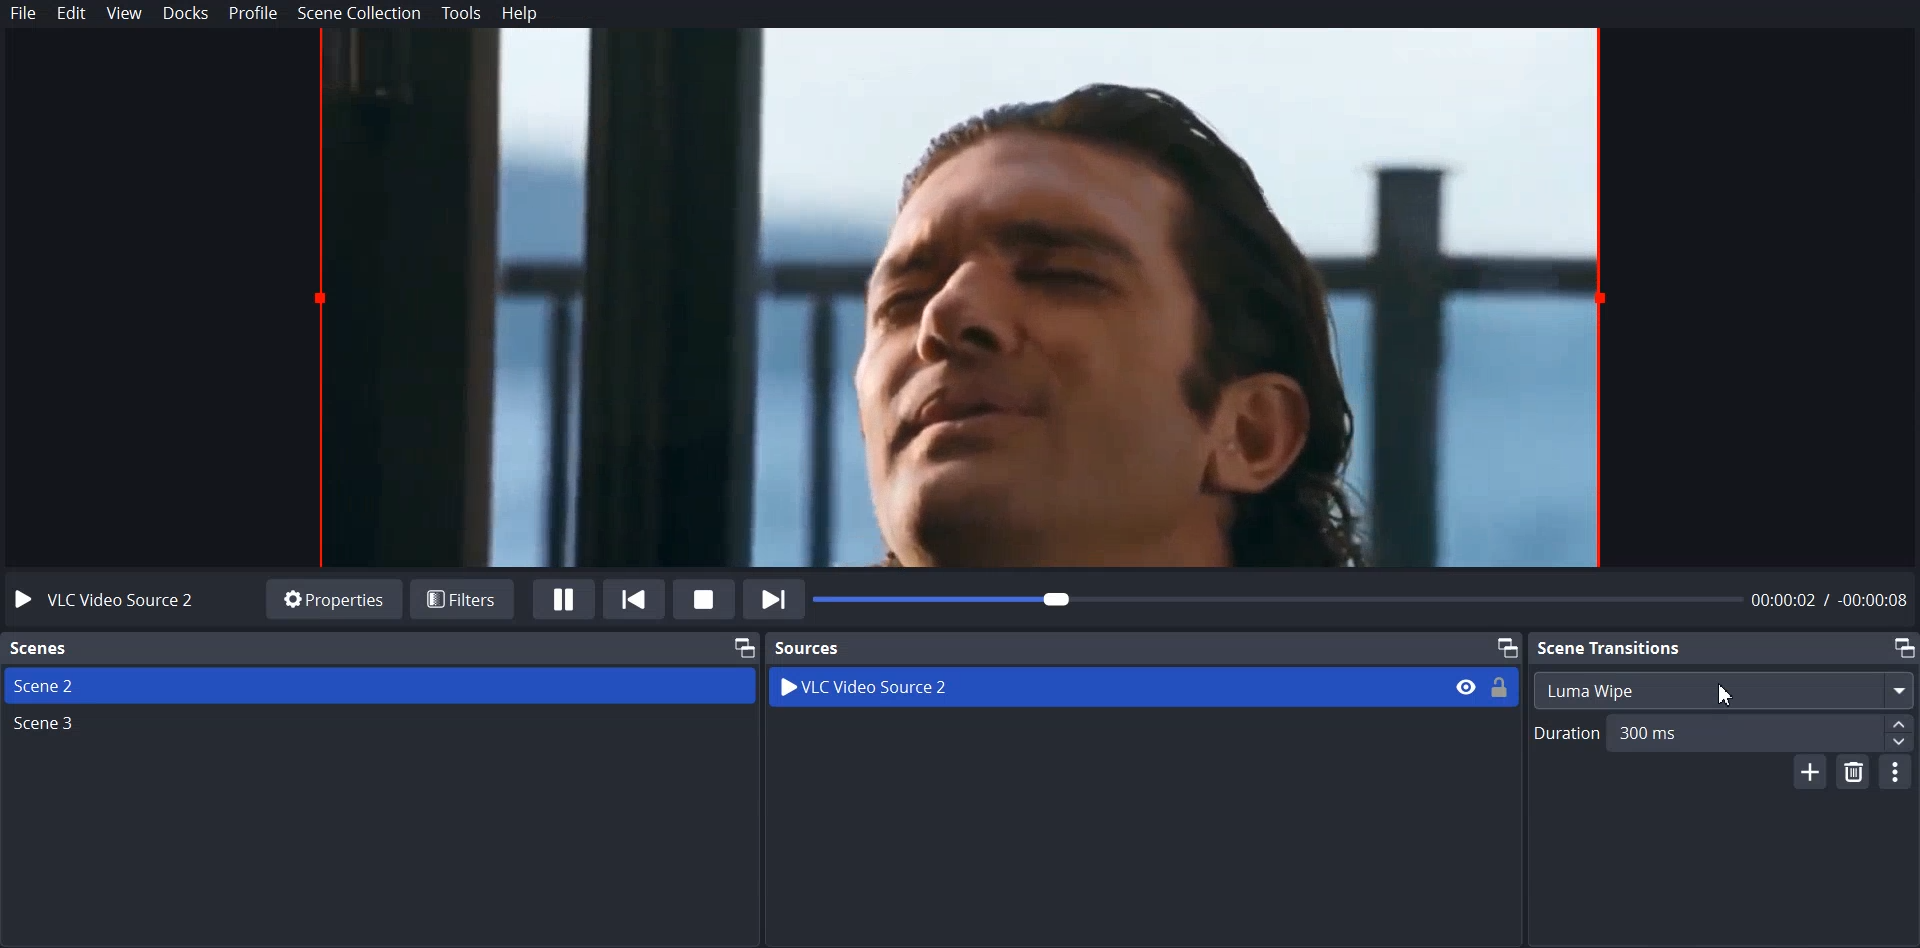 This screenshot has height=948, width=1920. Describe the element at coordinates (810, 647) in the screenshot. I see `Source` at that location.